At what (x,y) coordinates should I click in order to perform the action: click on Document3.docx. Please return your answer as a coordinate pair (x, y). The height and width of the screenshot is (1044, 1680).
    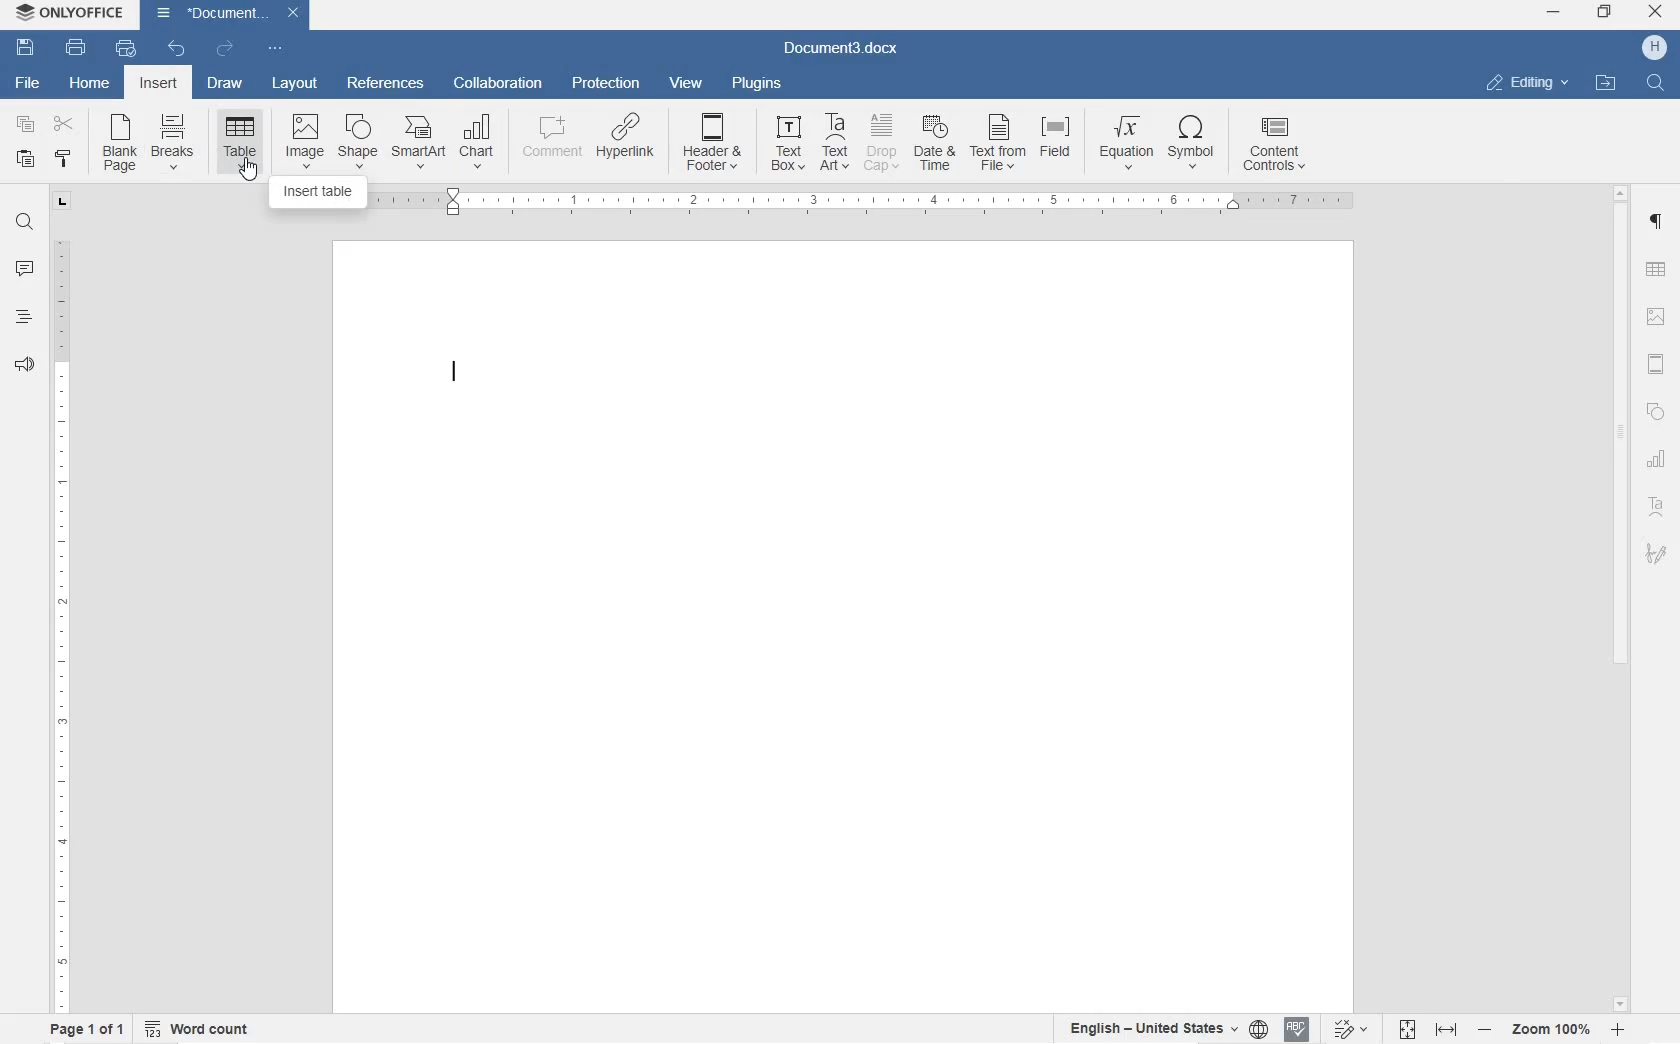
    Looking at the image, I should click on (228, 13).